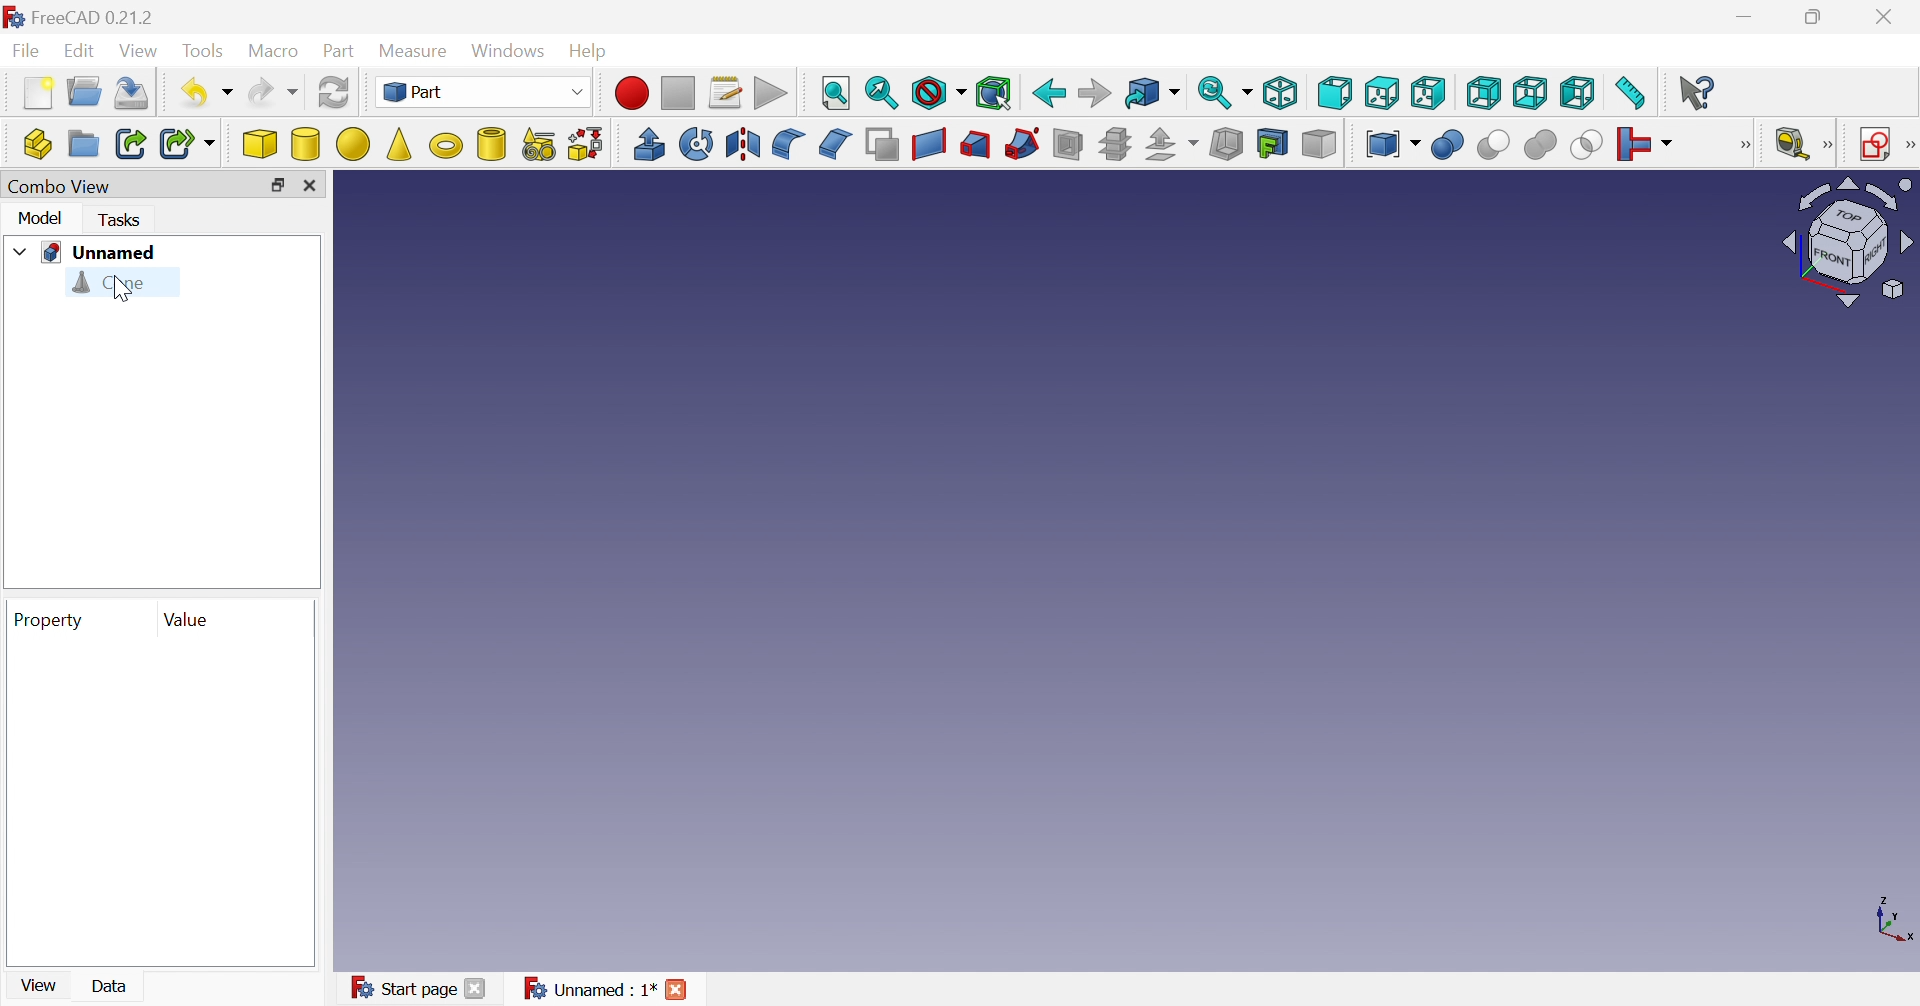 The image size is (1920, 1006). I want to click on Compound tools, so click(1389, 144).